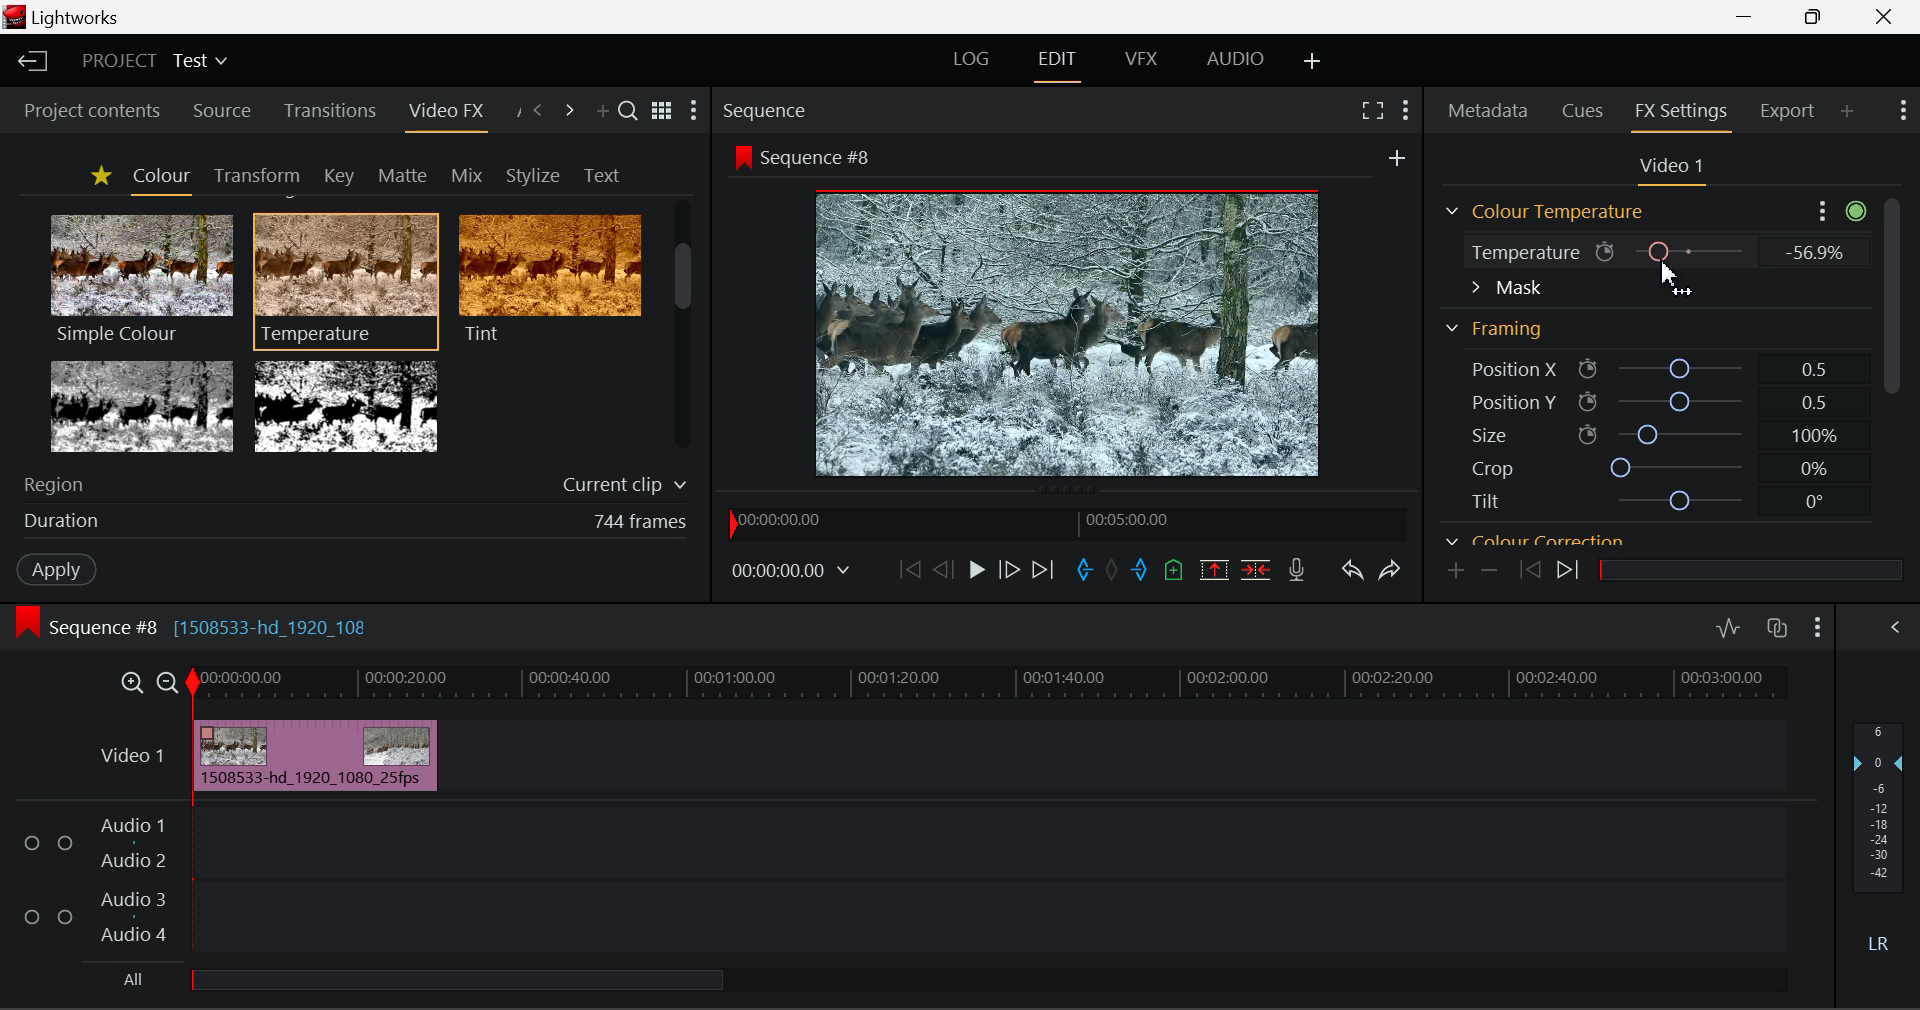  Describe the element at coordinates (328, 111) in the screenshot. I see `Transitions` at that location.